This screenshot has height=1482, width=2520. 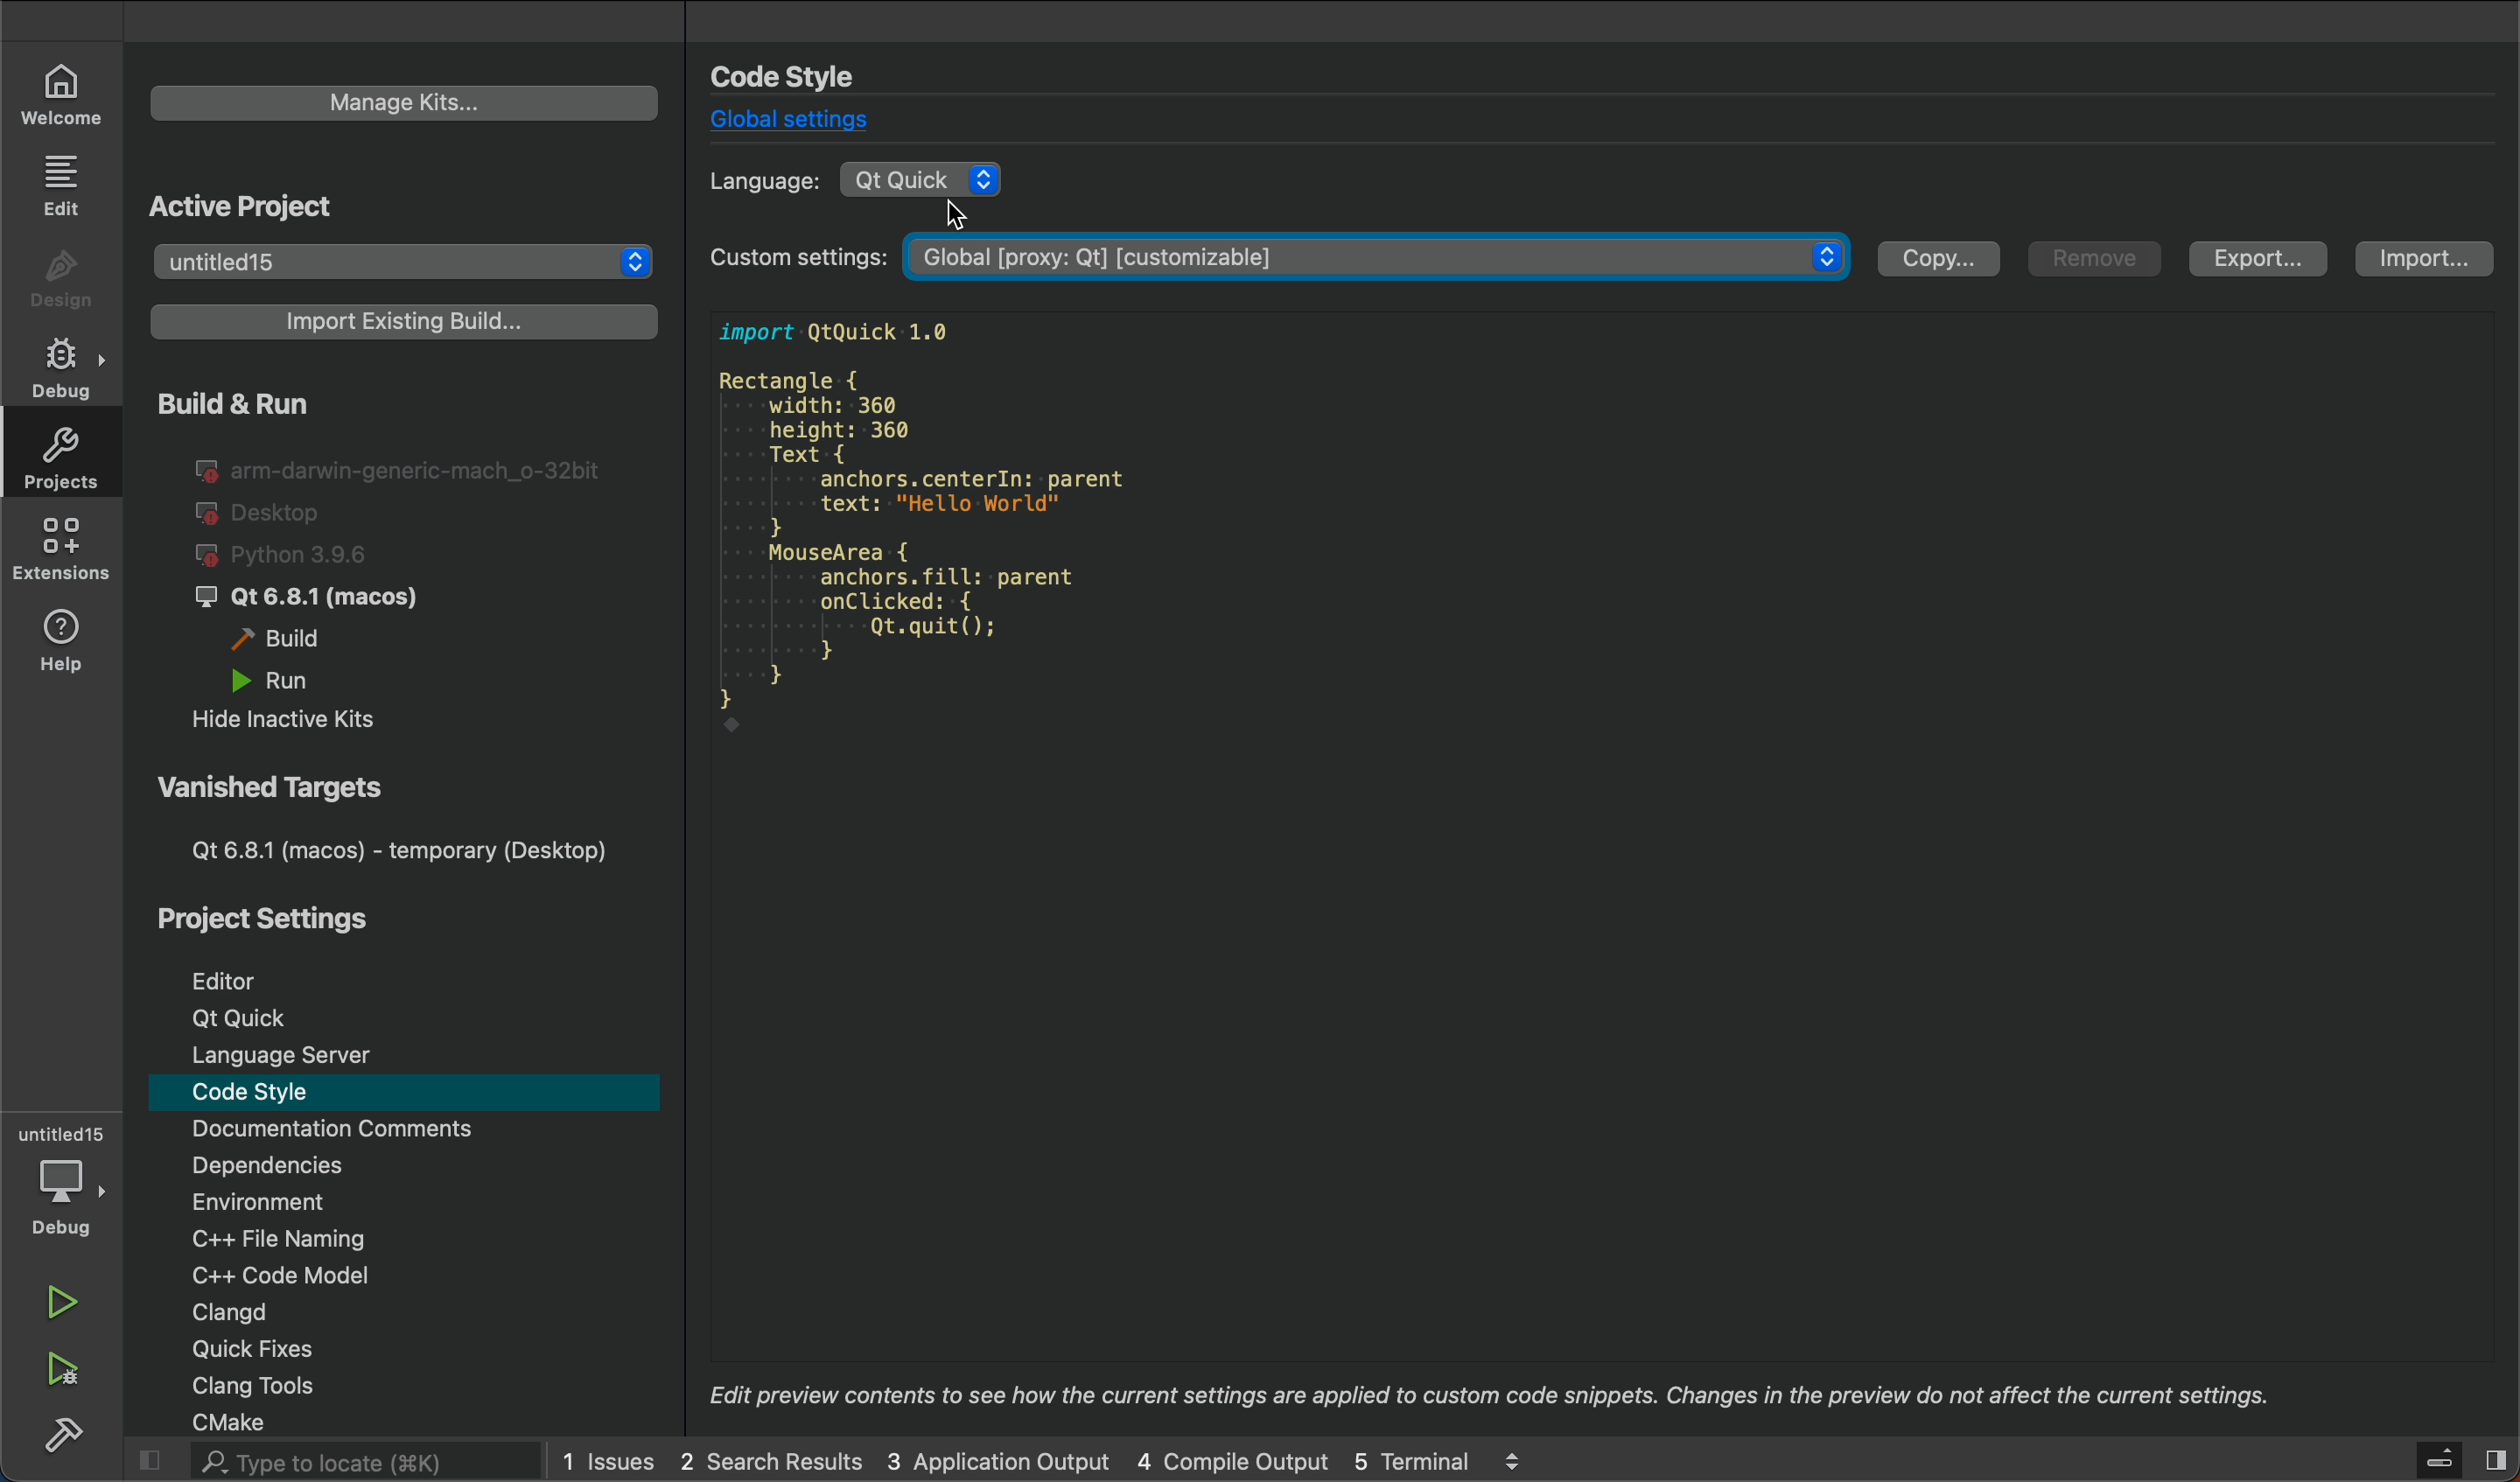 I want to click on select language, so click(x=930, y=194).